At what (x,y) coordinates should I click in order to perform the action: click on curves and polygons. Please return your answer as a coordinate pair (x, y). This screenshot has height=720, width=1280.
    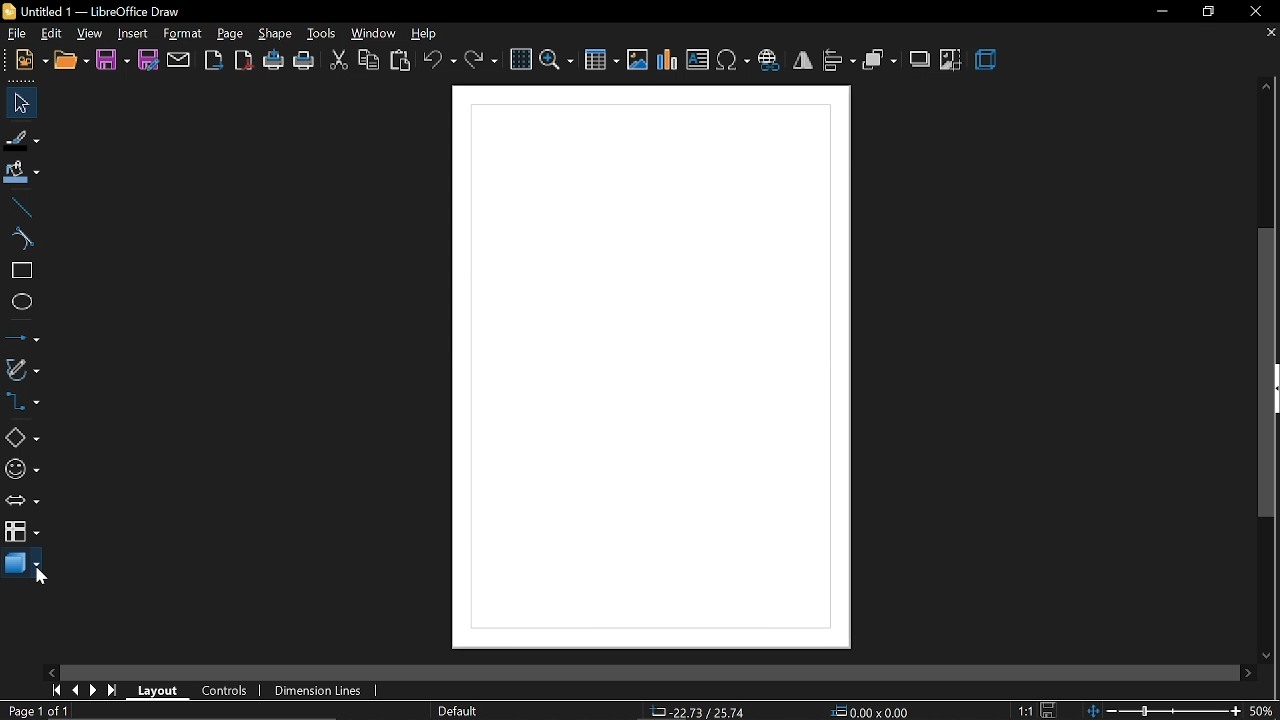
    Looking at the image, I should click on (22, 371).